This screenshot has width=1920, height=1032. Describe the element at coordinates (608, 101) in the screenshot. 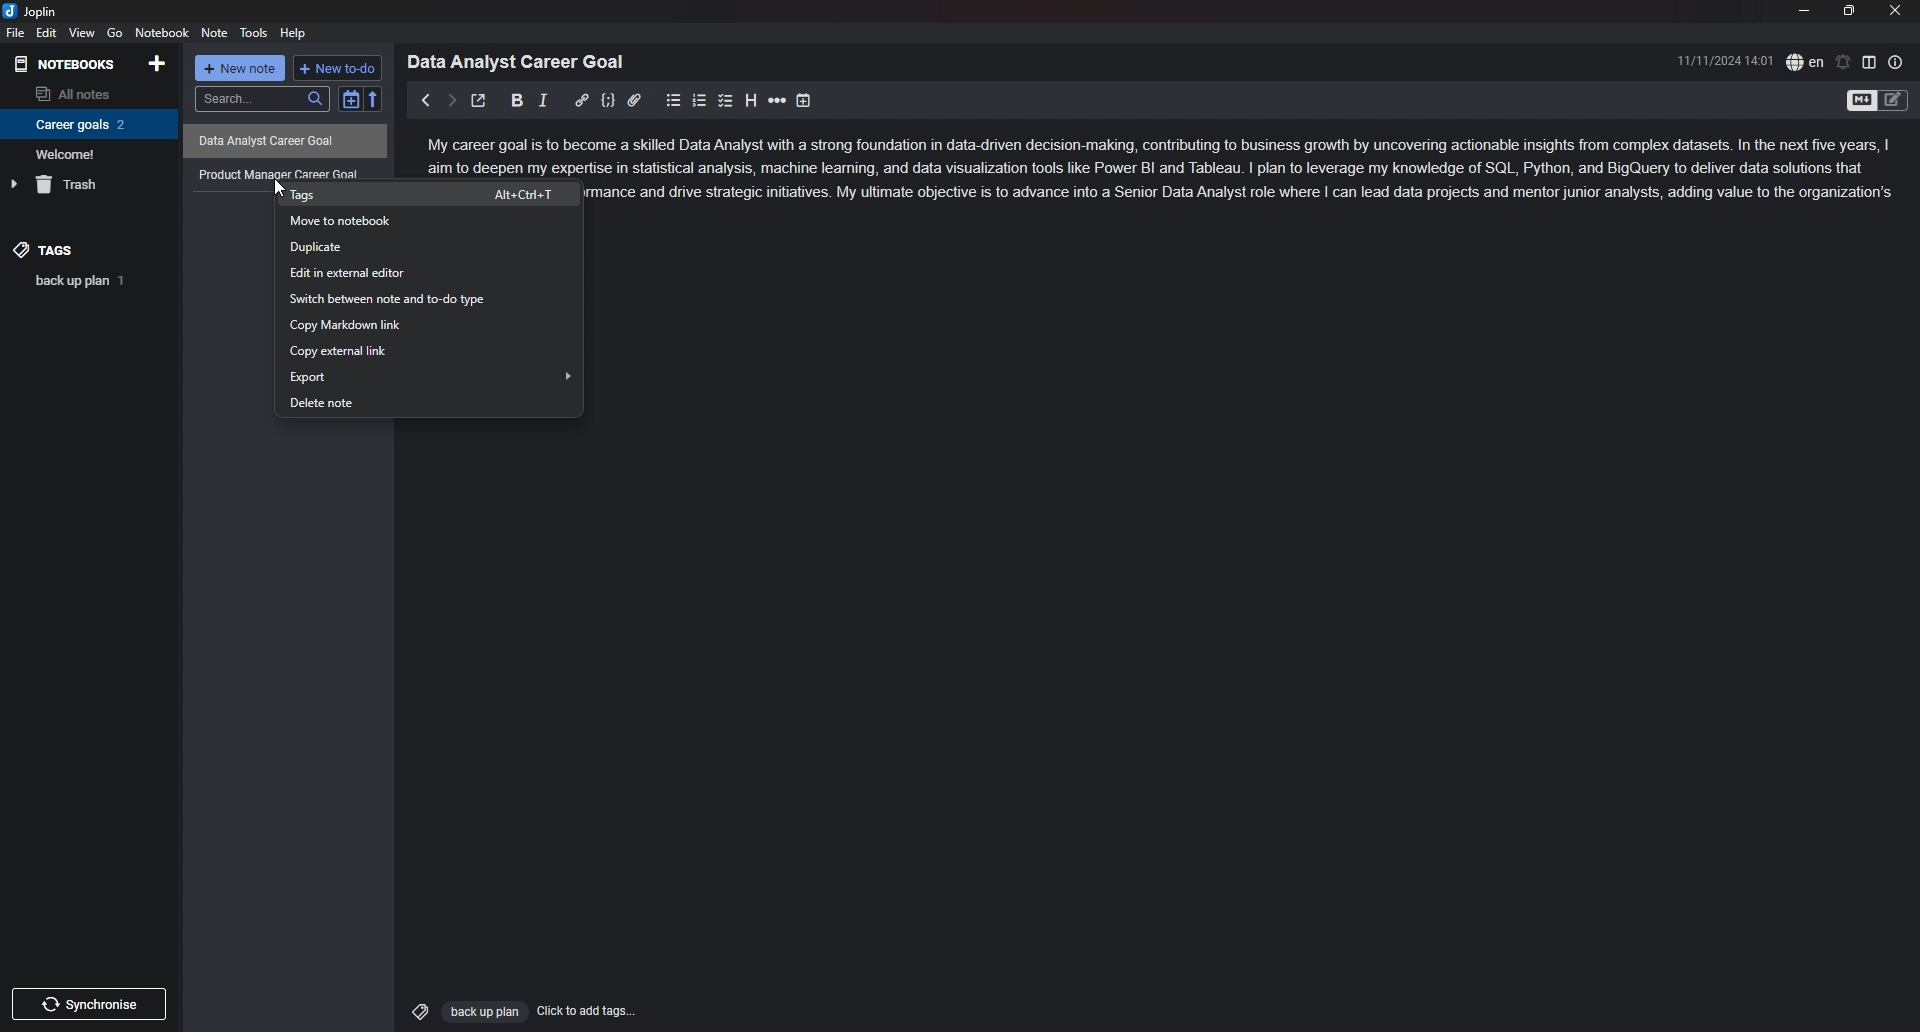

I see `code` at that location.